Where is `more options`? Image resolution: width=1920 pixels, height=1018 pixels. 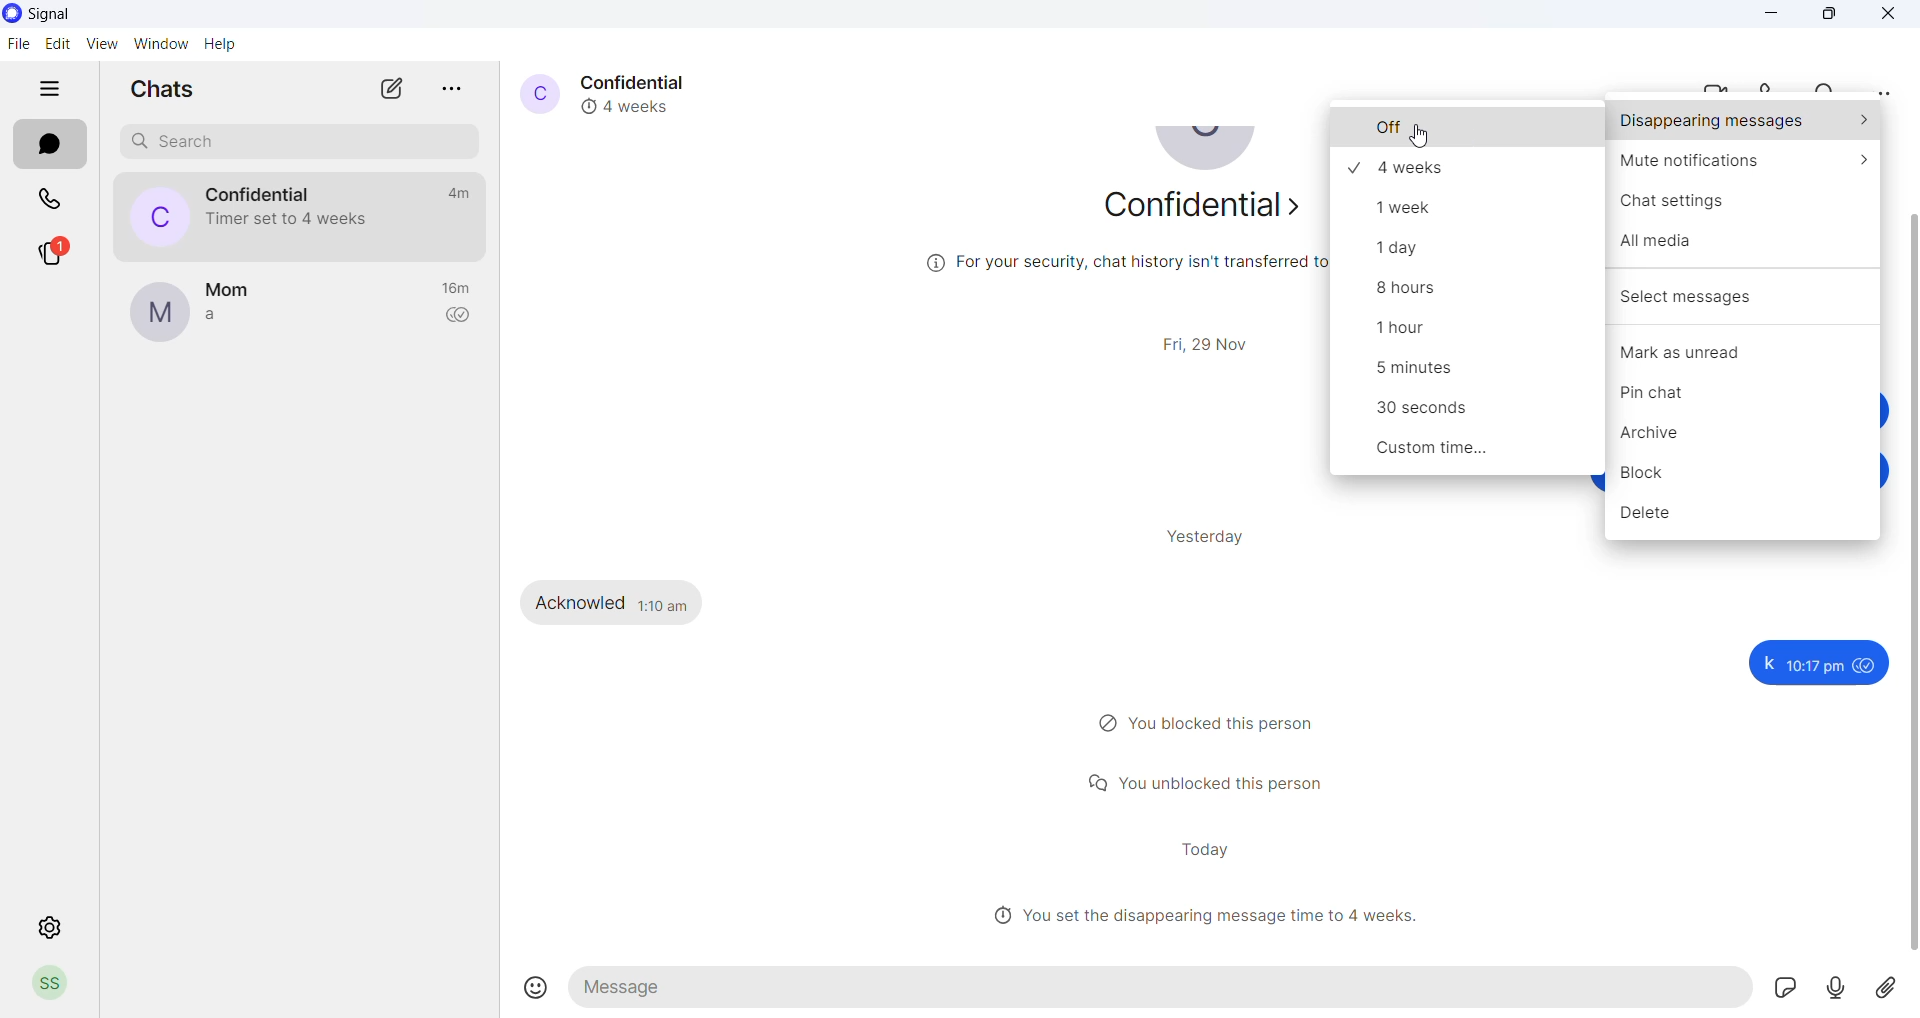 more options is located at coordinates (454, 87).